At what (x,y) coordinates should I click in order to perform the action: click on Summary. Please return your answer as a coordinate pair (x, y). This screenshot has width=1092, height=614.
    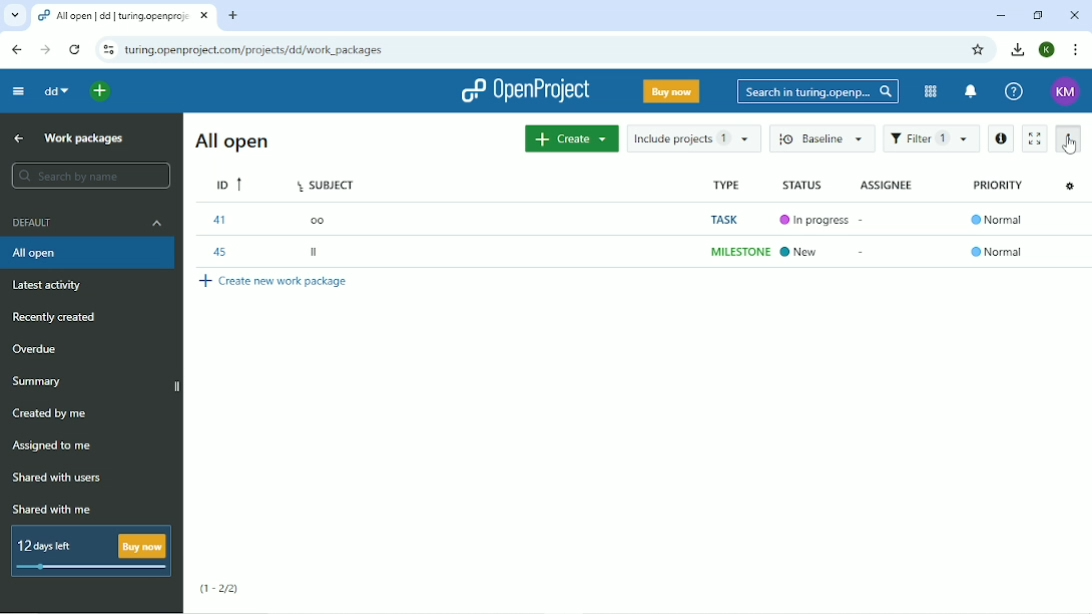
    Looking at the image, I should click on (36, 382).